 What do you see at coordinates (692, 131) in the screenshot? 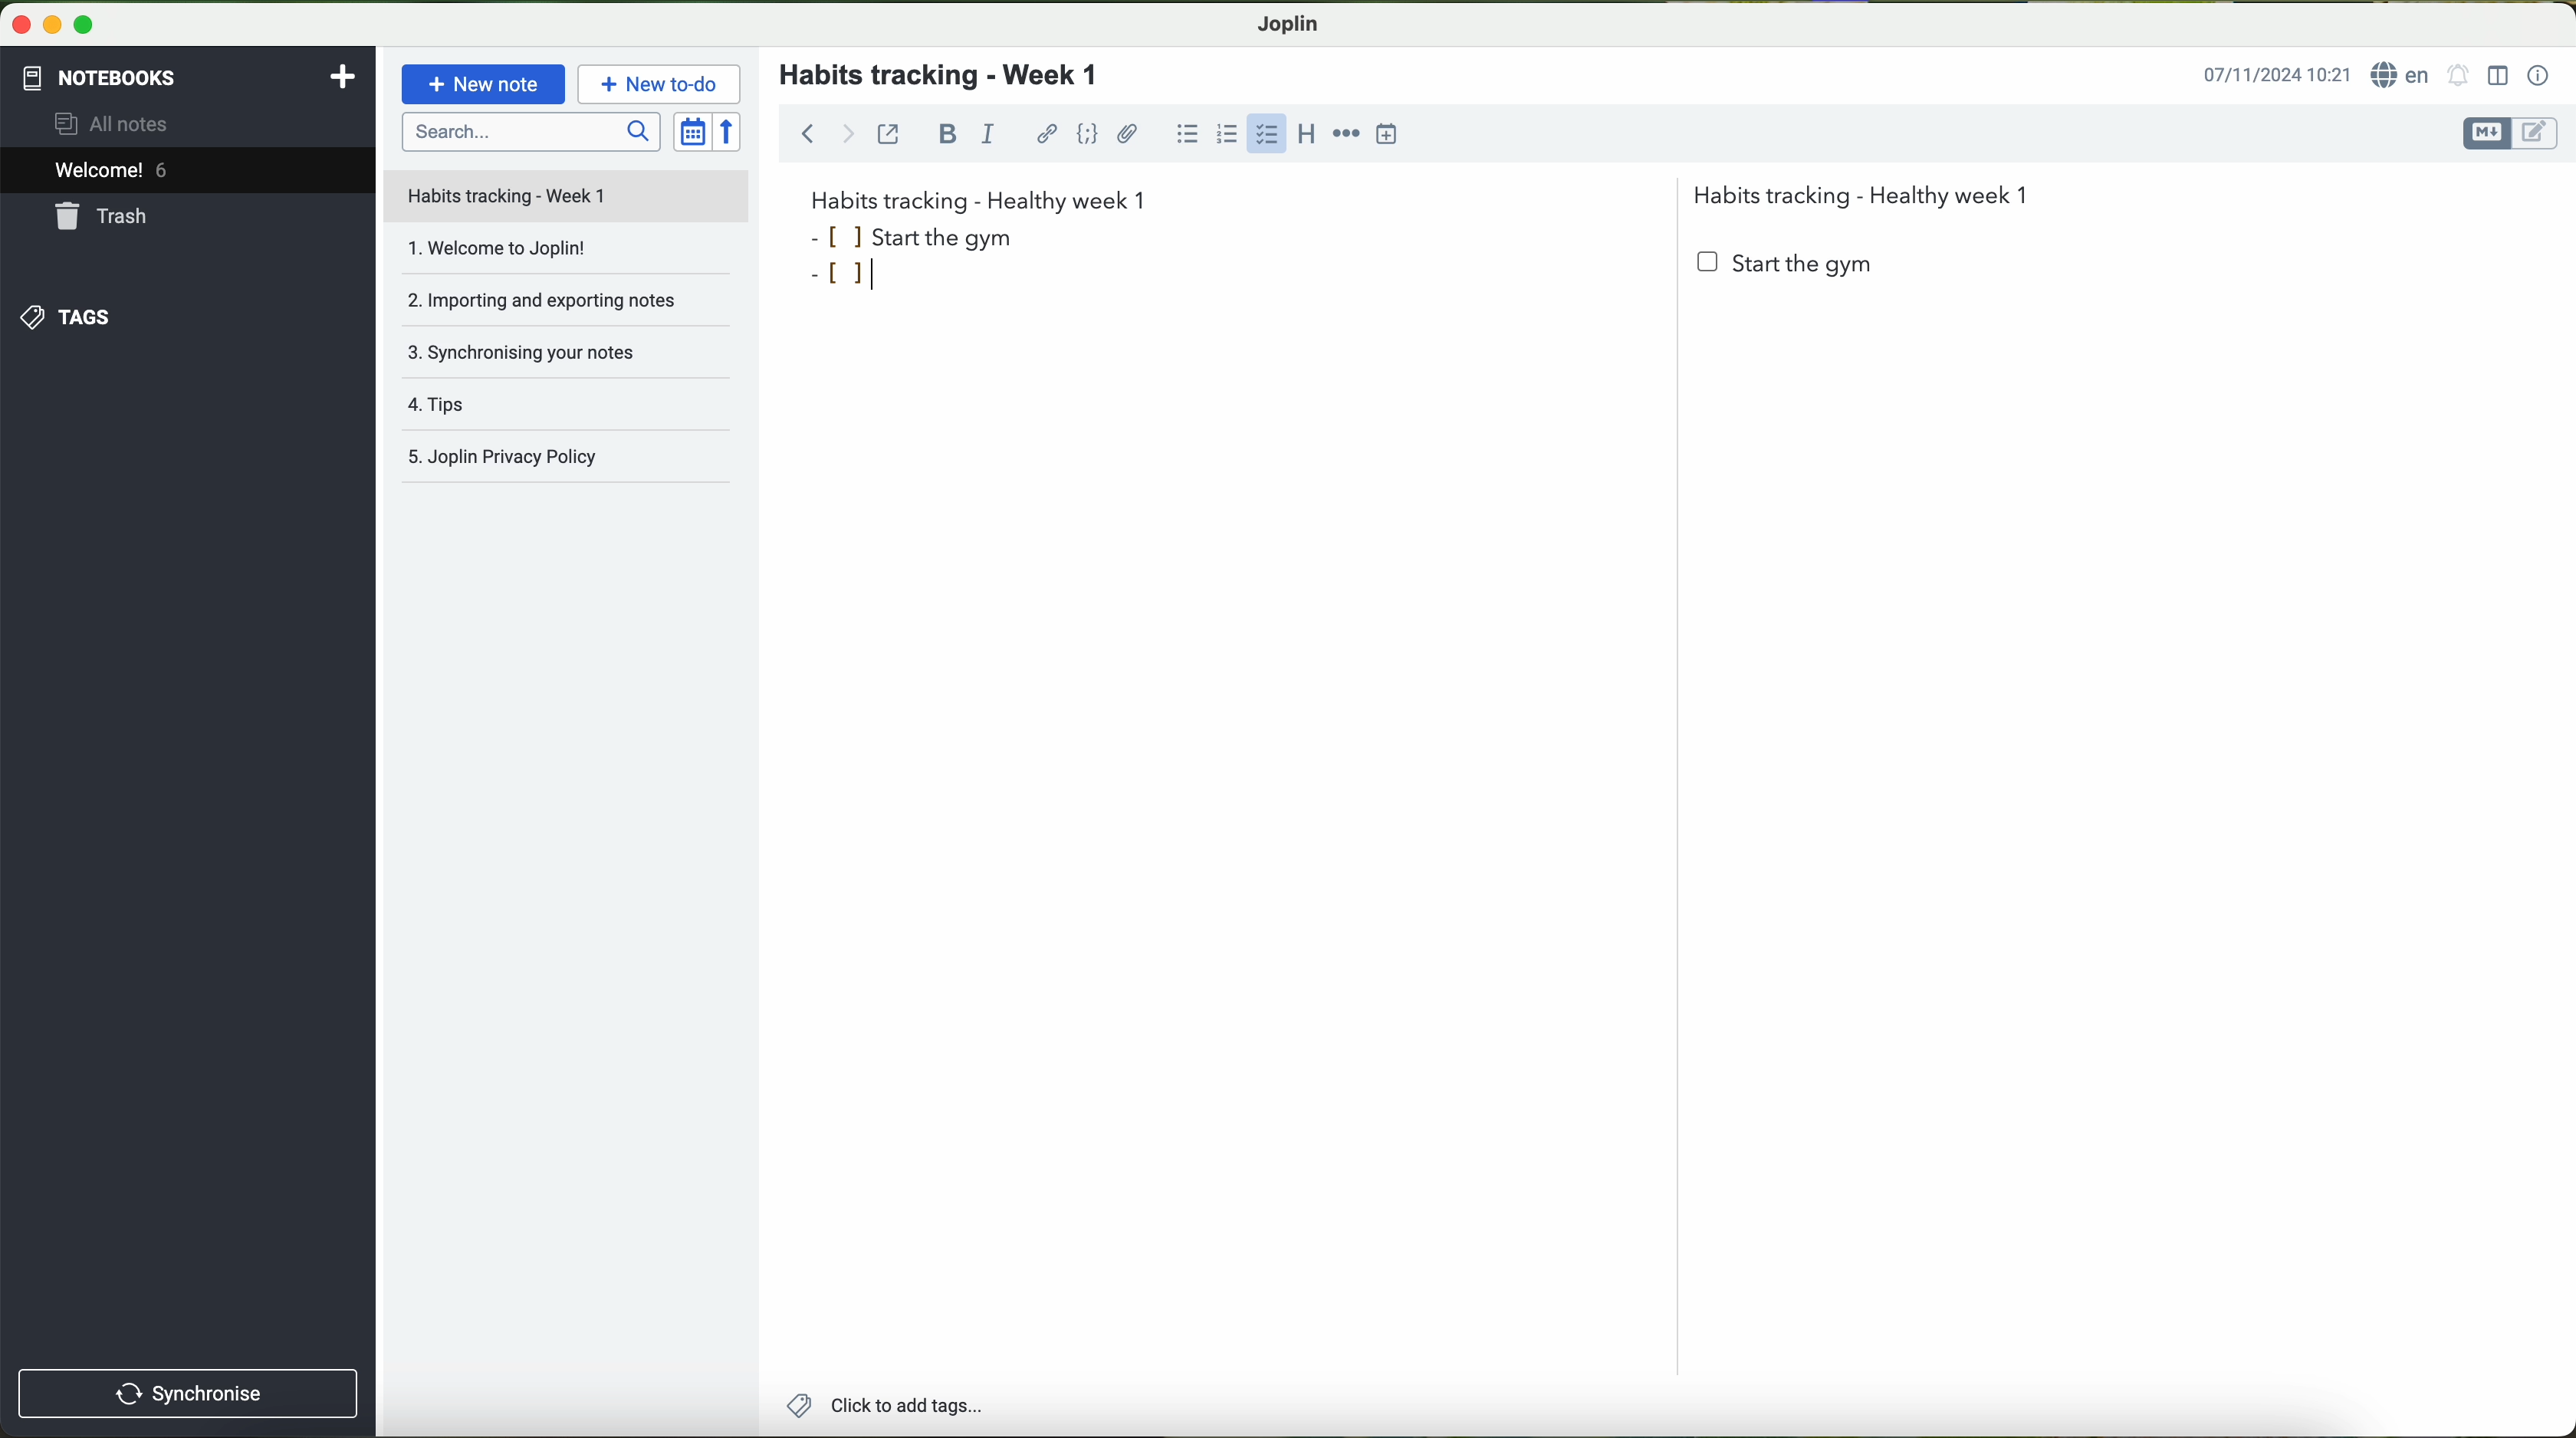
I see `toggle sort order field` at bounding box center [692, 131].